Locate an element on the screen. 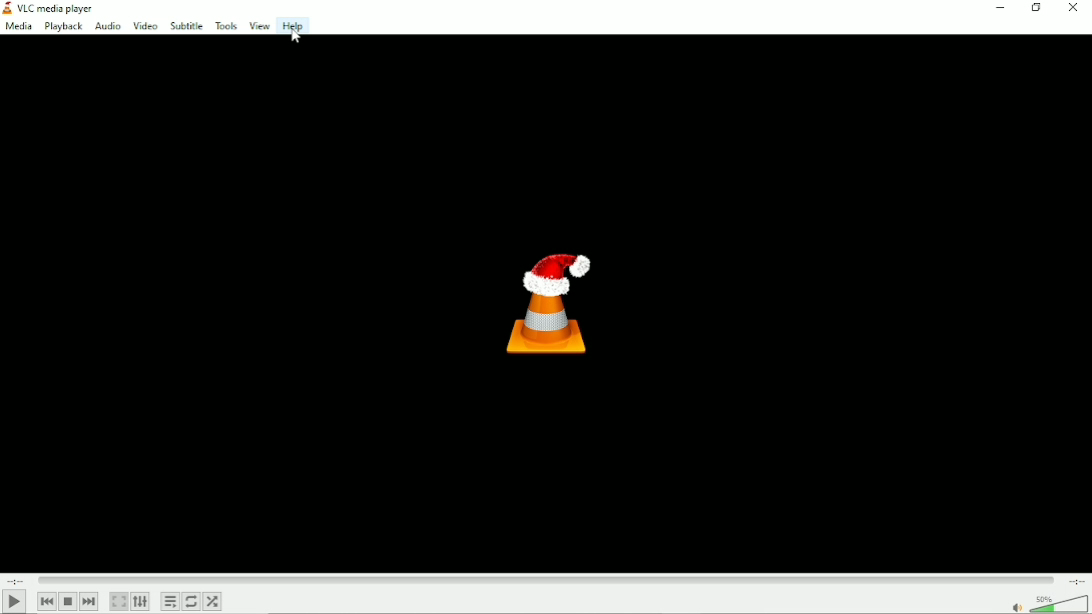 This screenshot has width=1092, height=614. Cursor is located at coordinates (296, 36).